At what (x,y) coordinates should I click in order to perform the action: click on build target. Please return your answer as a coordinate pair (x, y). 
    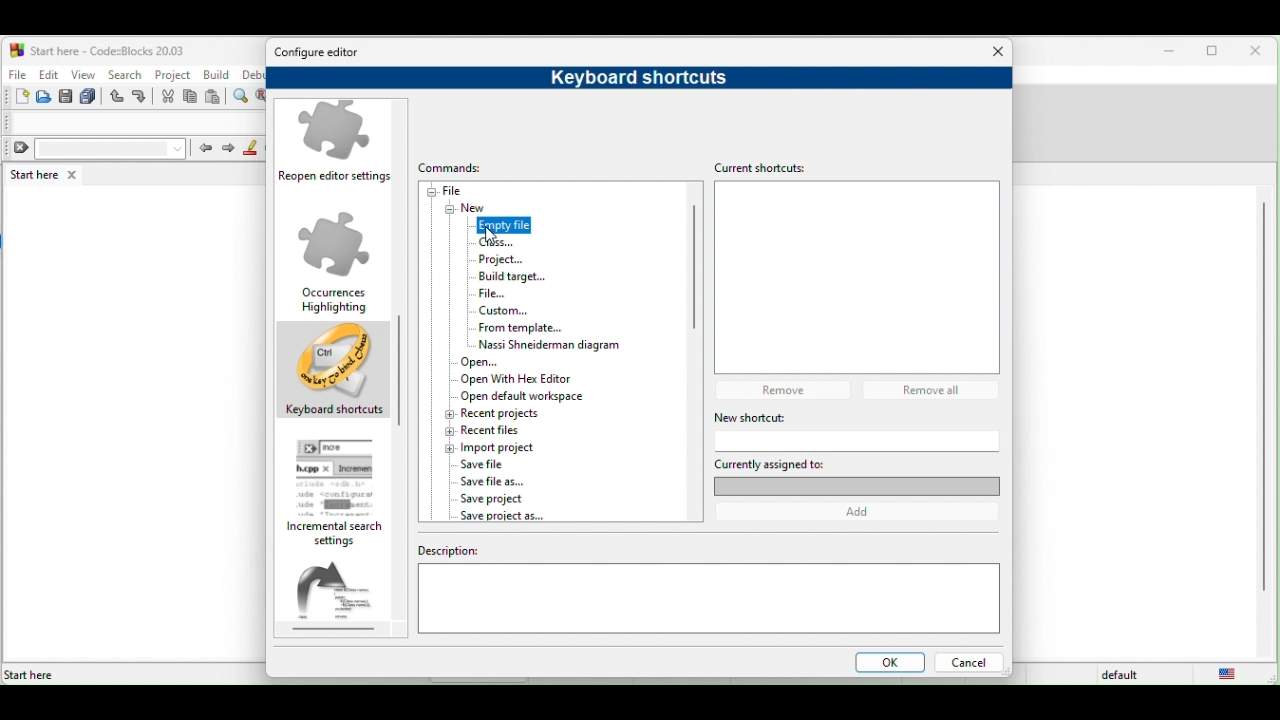
    Looking at the image, I should click on (513, 277).